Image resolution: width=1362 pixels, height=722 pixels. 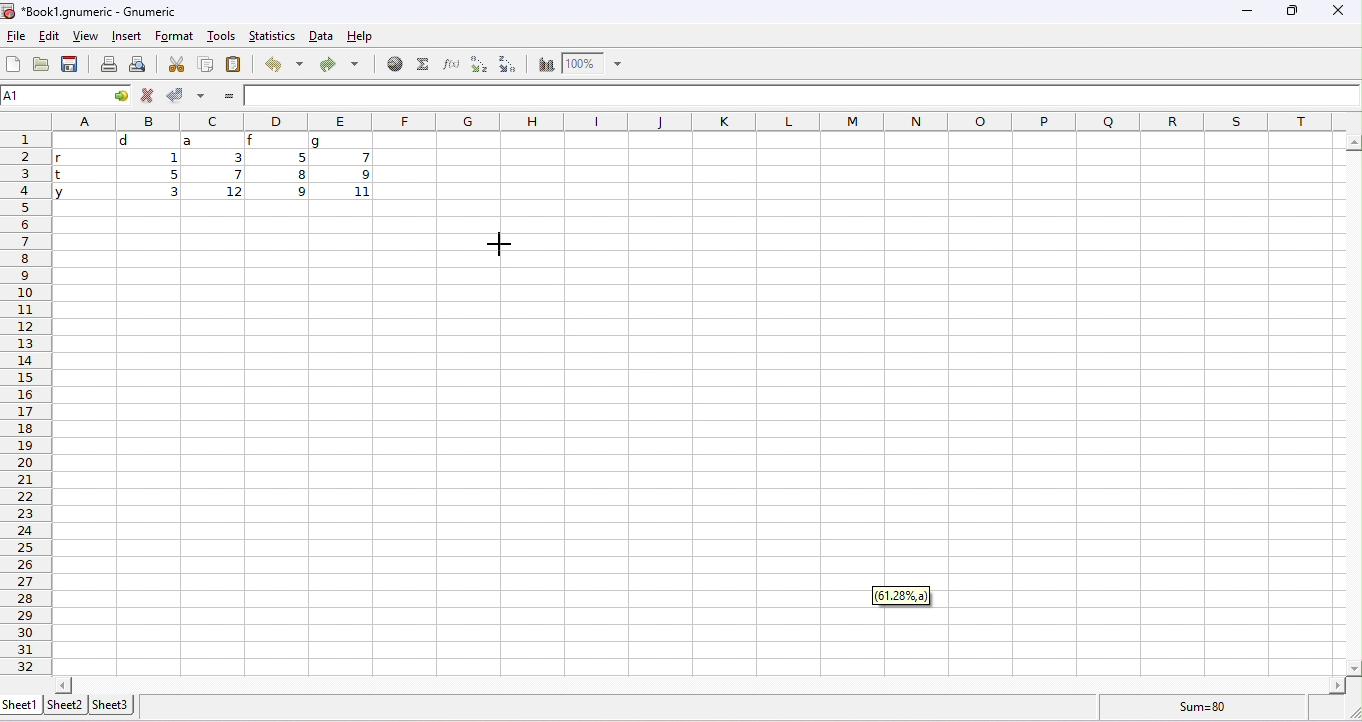 I want to click on sheet3, so click(x=113, y=704).